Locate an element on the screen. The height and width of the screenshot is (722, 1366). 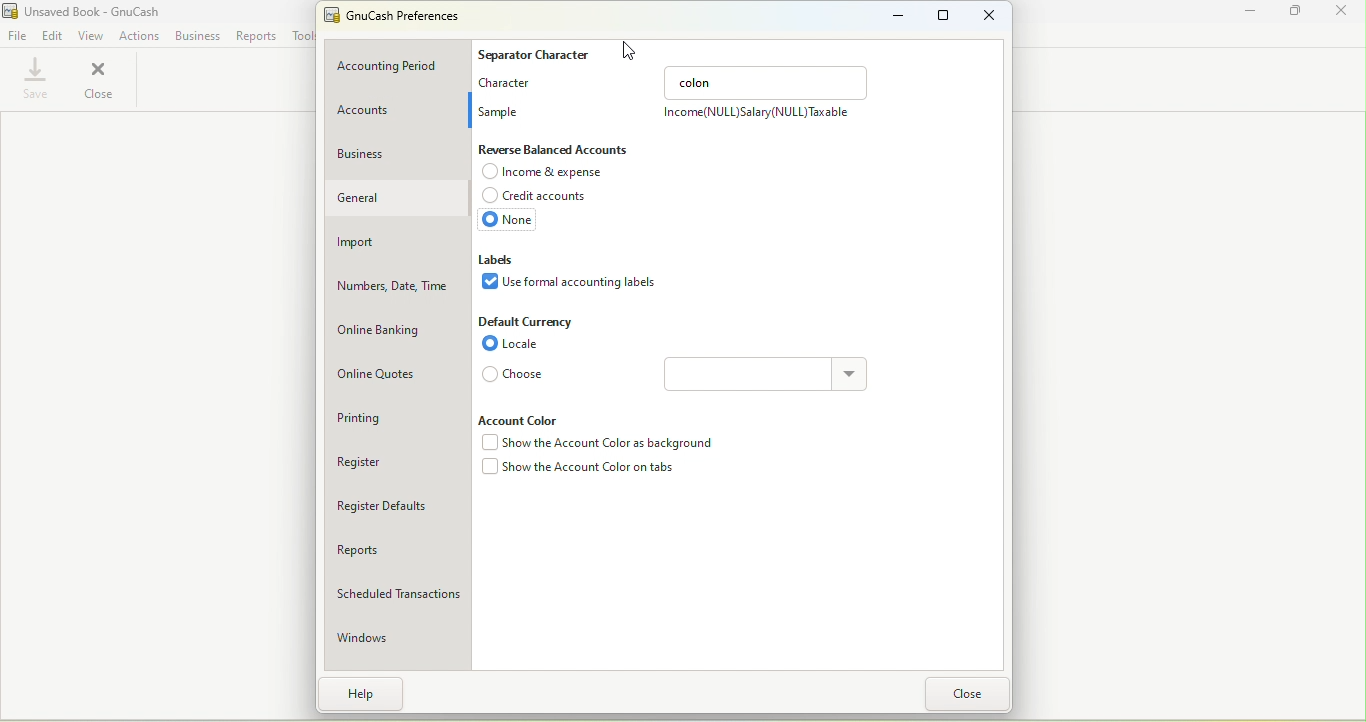
Accounting period is located at coordinates (400, 68).